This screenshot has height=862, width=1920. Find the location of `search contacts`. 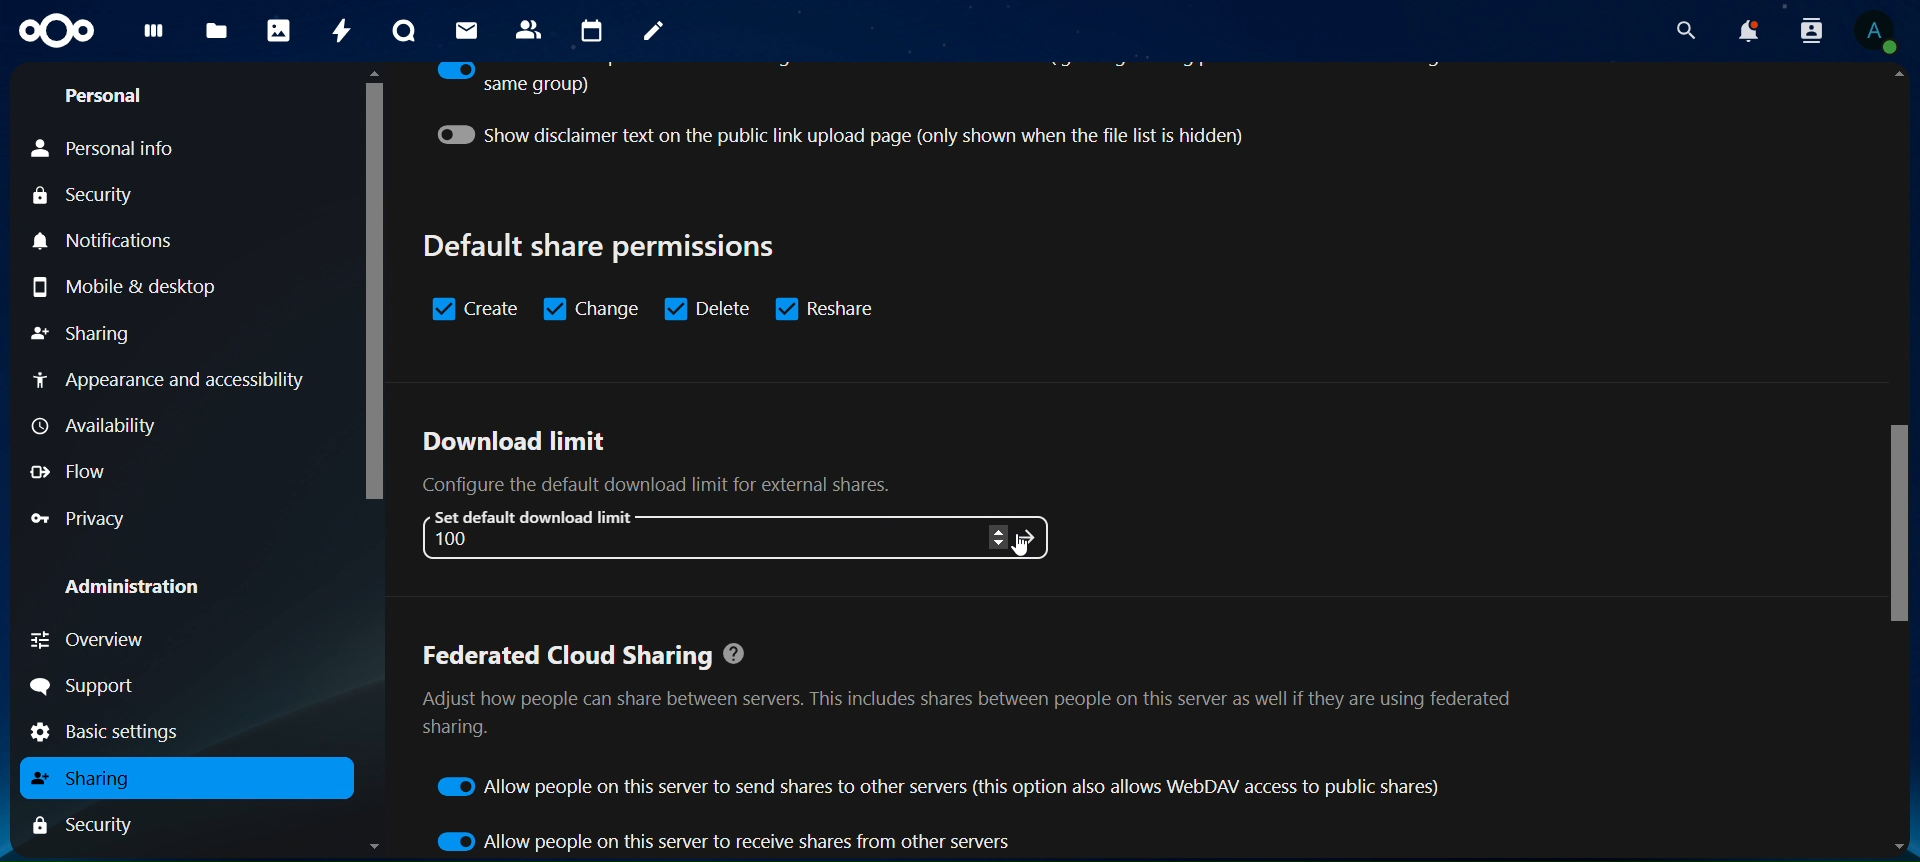

search contacts is located at coordinates (1810, 31).